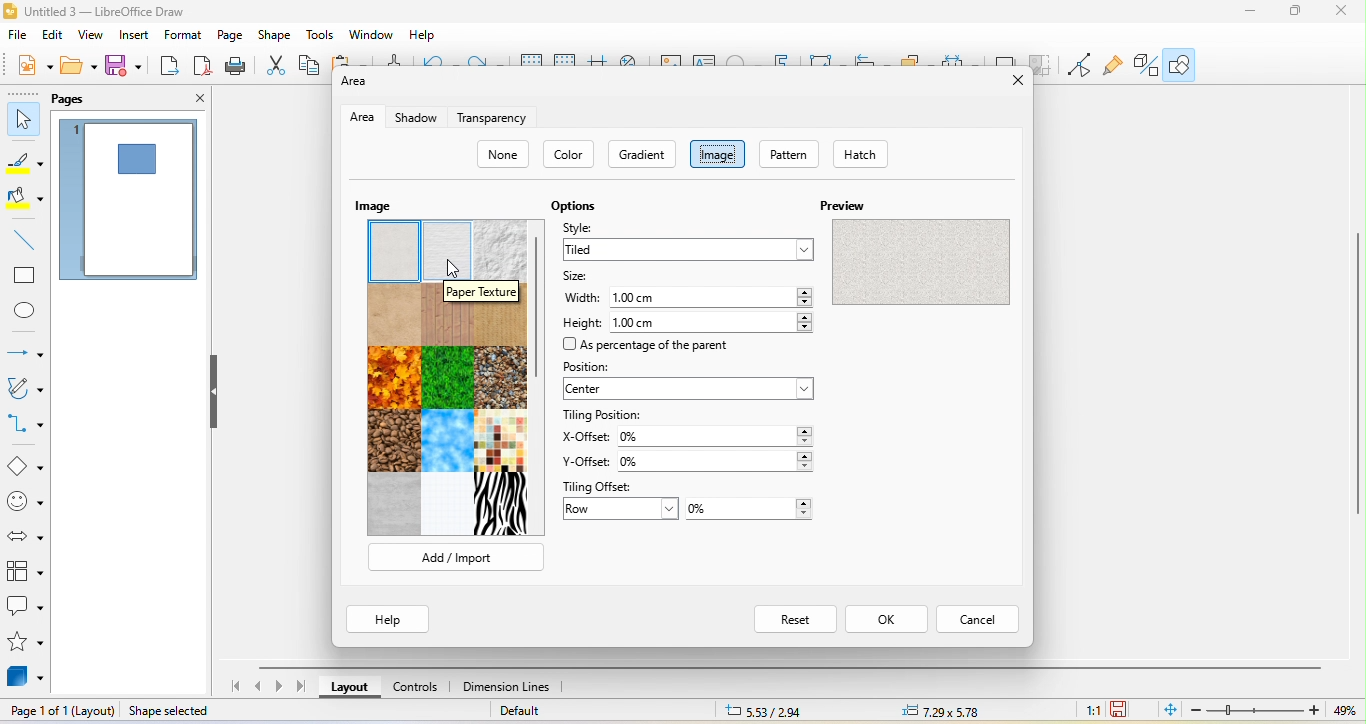  What do you see at coordinates (394, 505) in the screenshot?
I see `texture 13` at bounding box center [394, 505].